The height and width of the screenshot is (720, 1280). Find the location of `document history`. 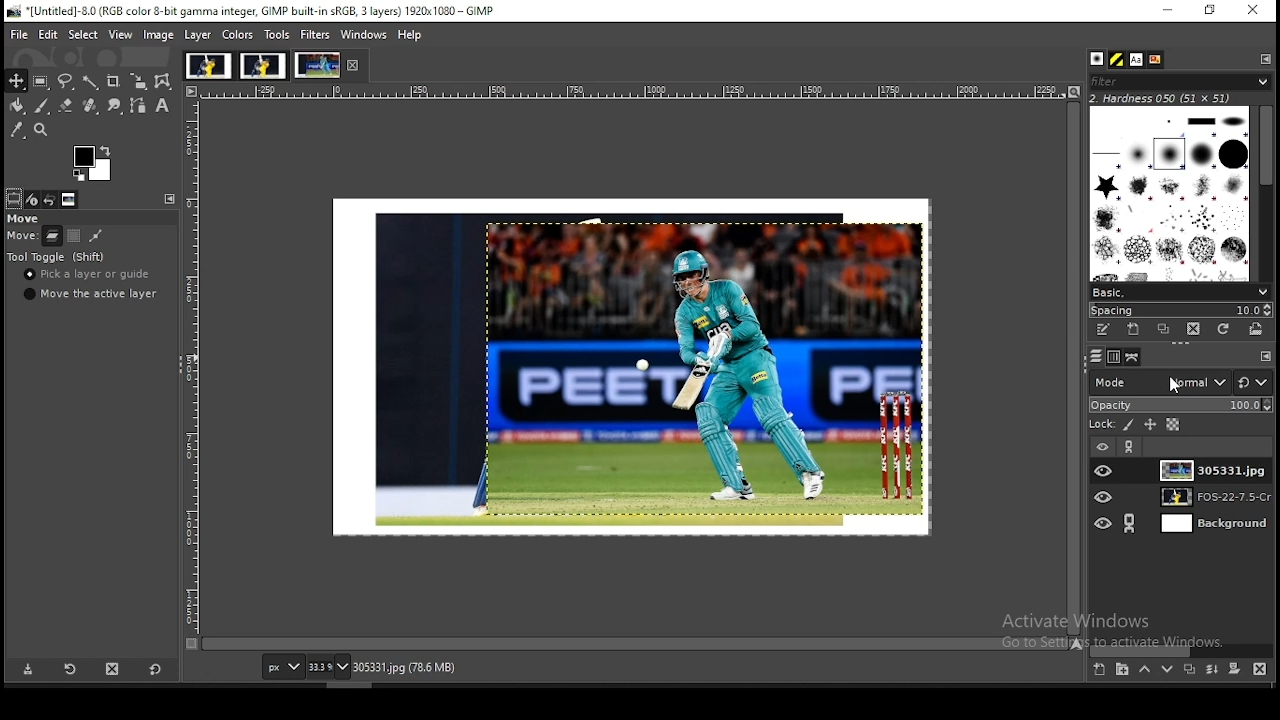

document history is located at coordinates (1157, 58).